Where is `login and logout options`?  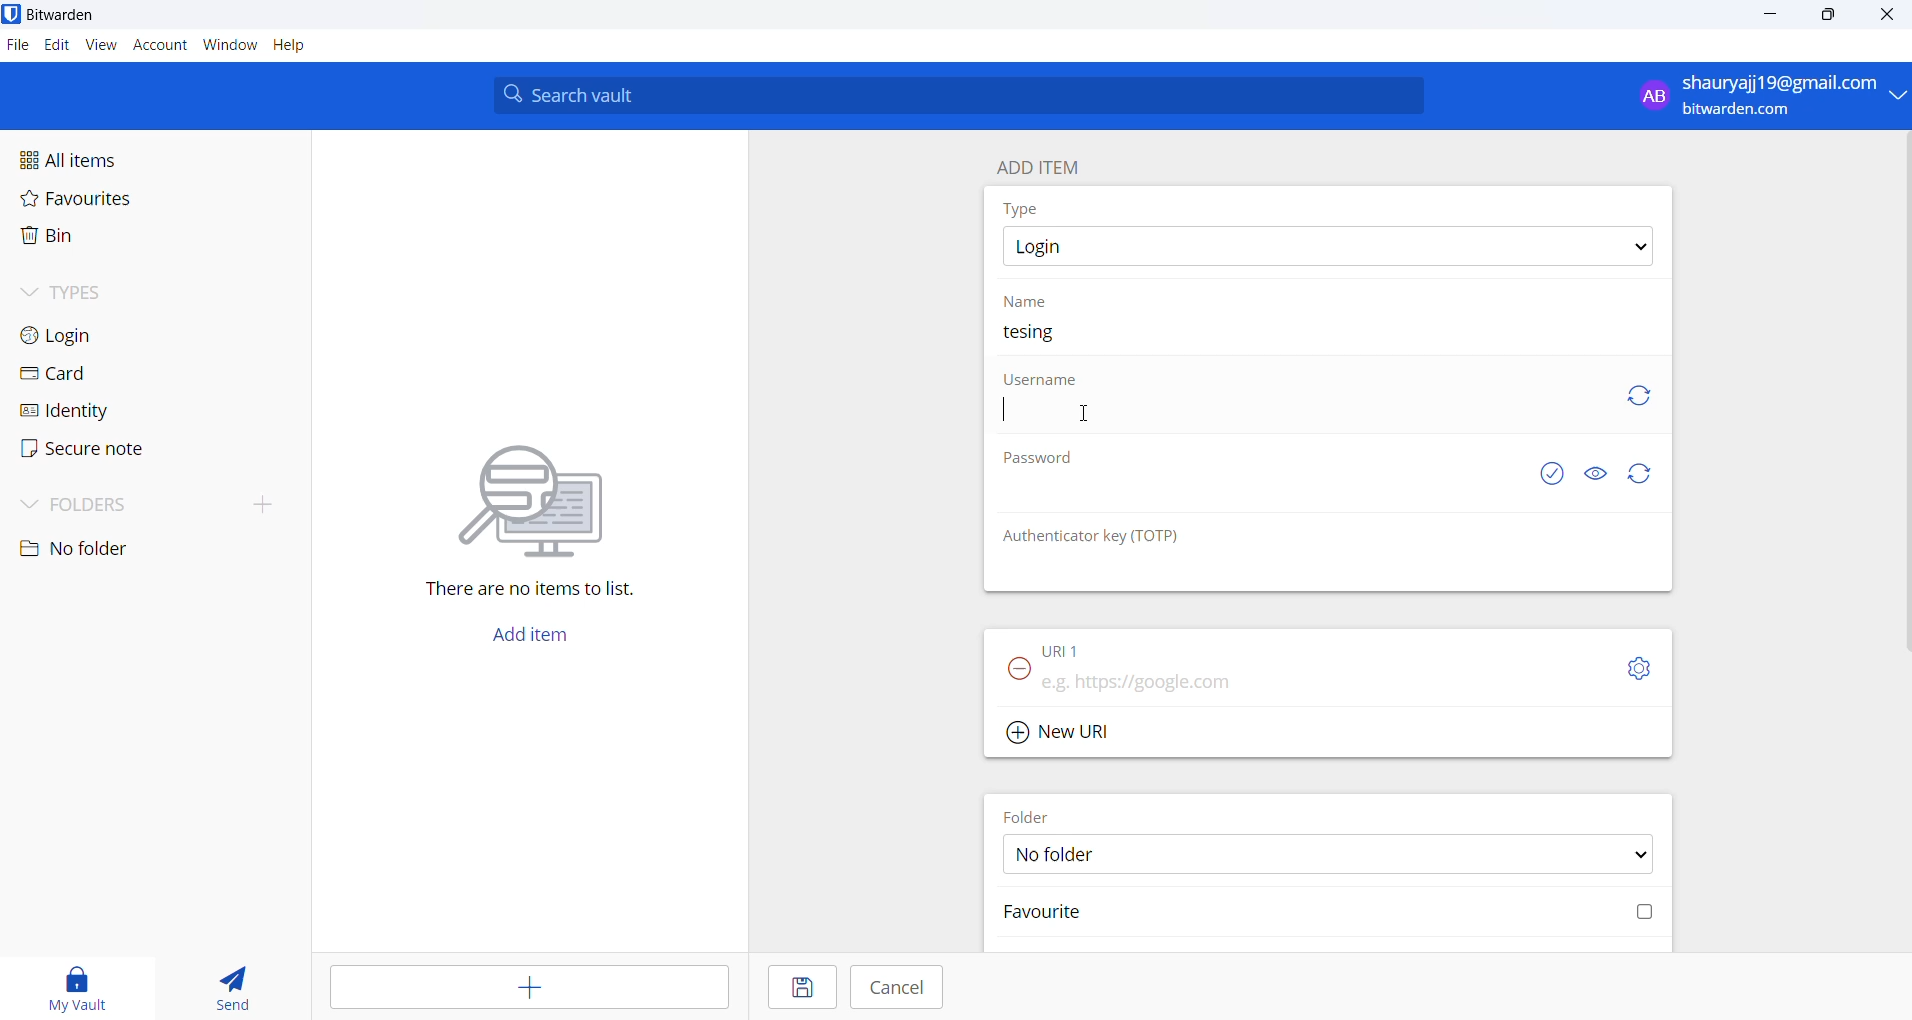
login and logout options is located at coordinates (1771, 97).